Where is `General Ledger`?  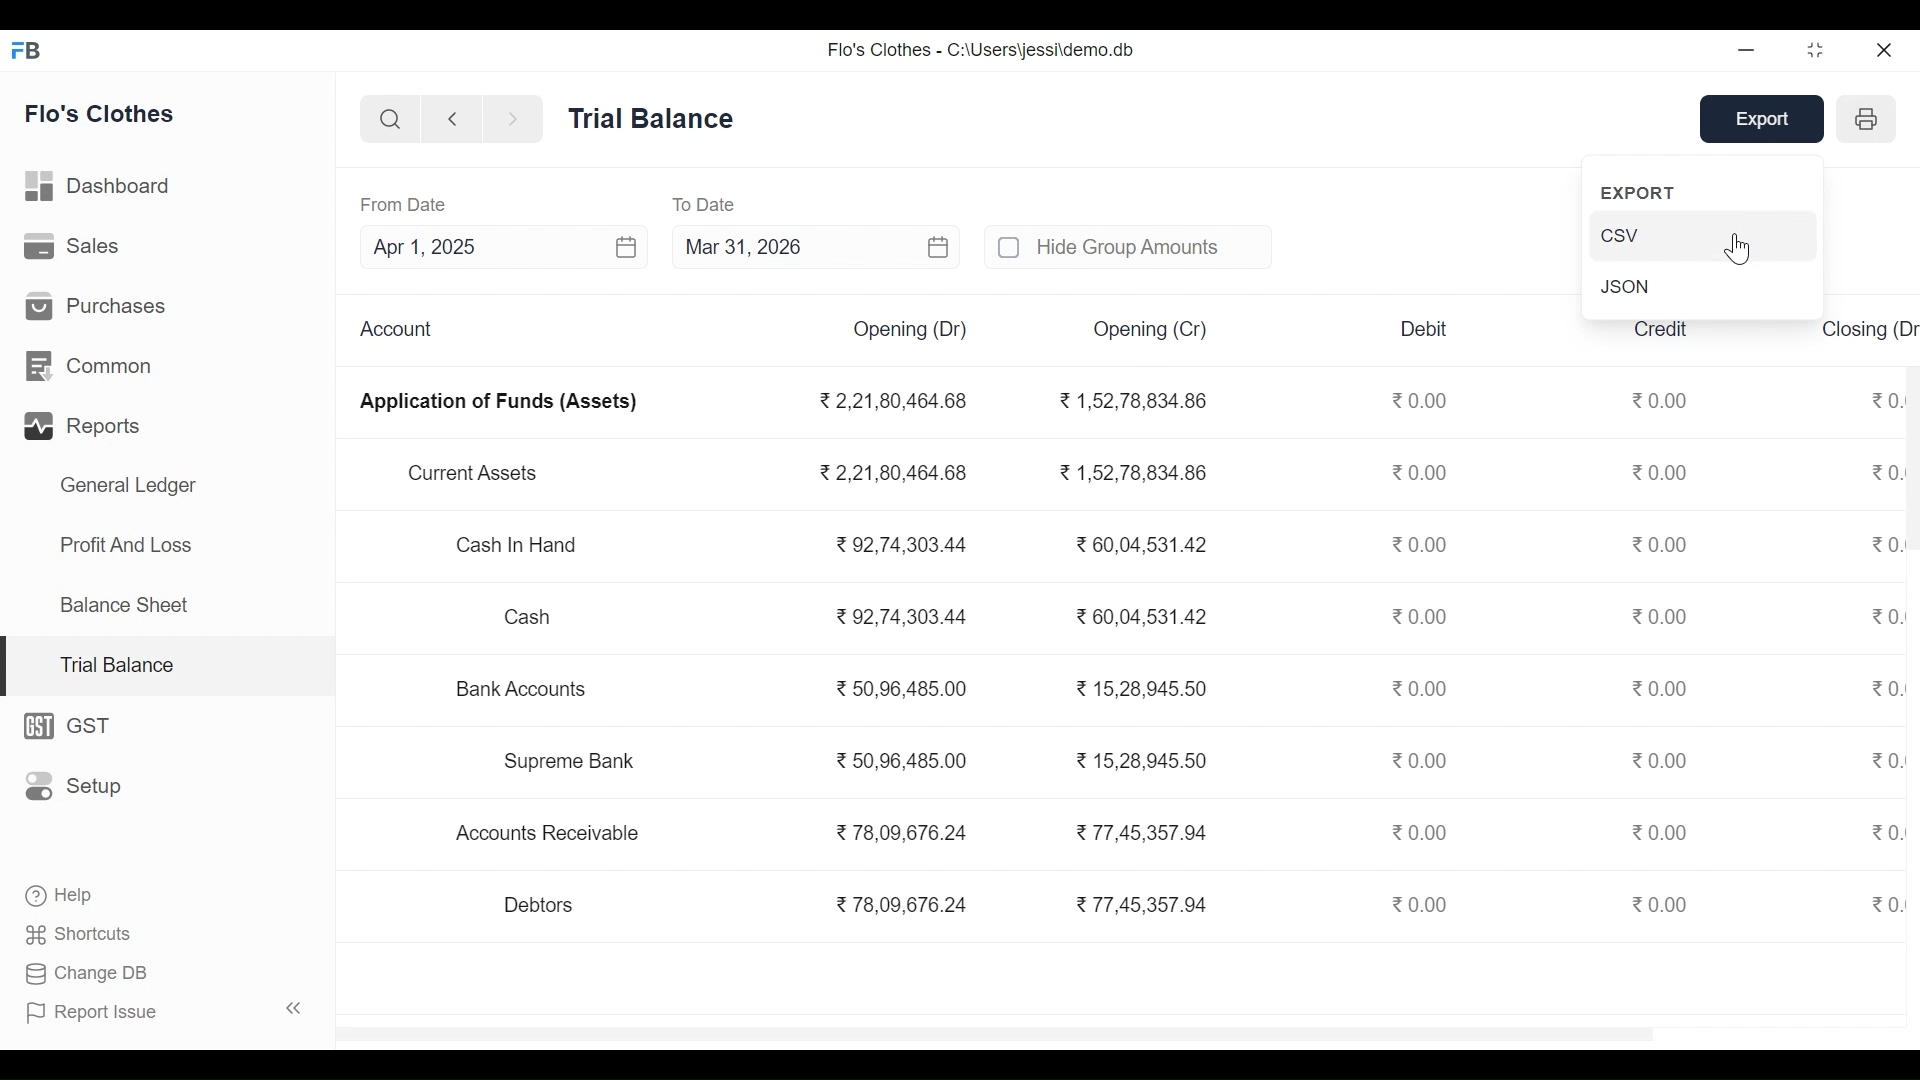 General Ledger is located at coordinates (128, 485).